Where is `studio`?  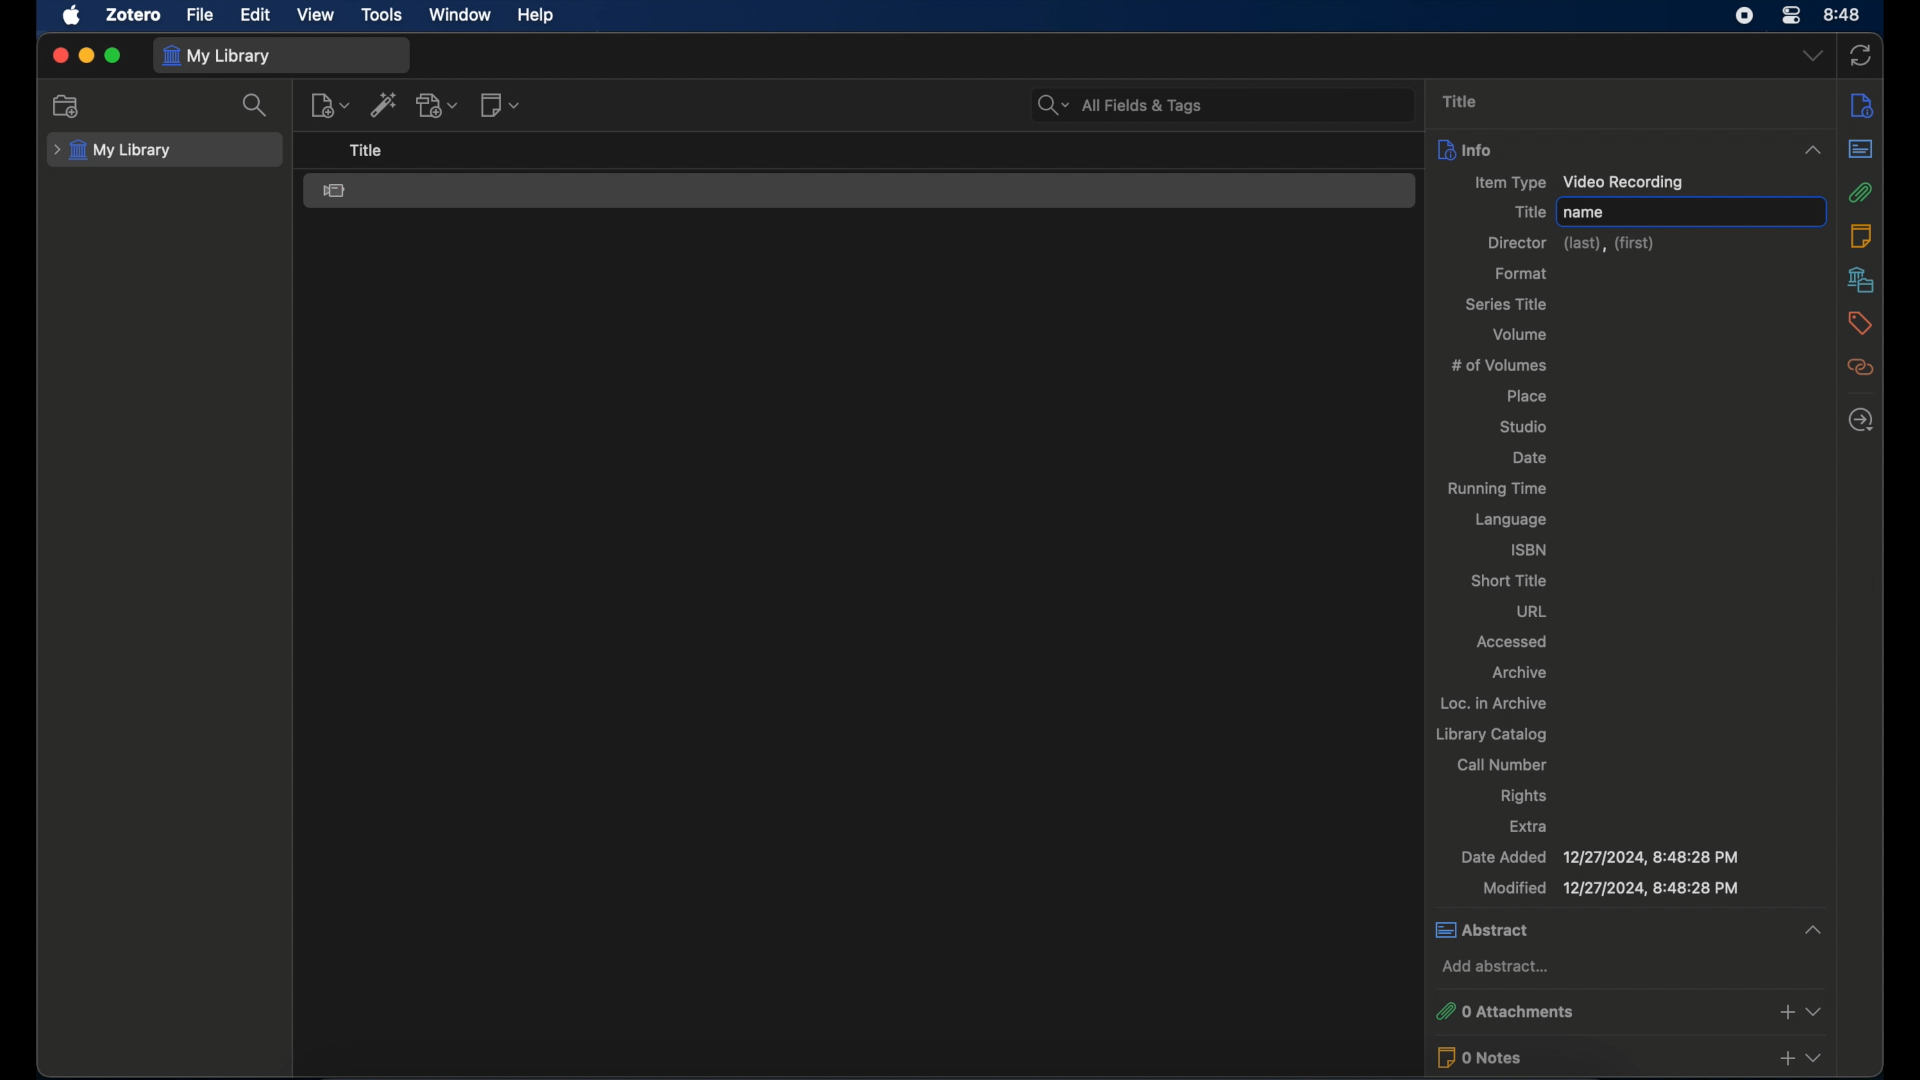
studio is located at coordinates (1523, 428).